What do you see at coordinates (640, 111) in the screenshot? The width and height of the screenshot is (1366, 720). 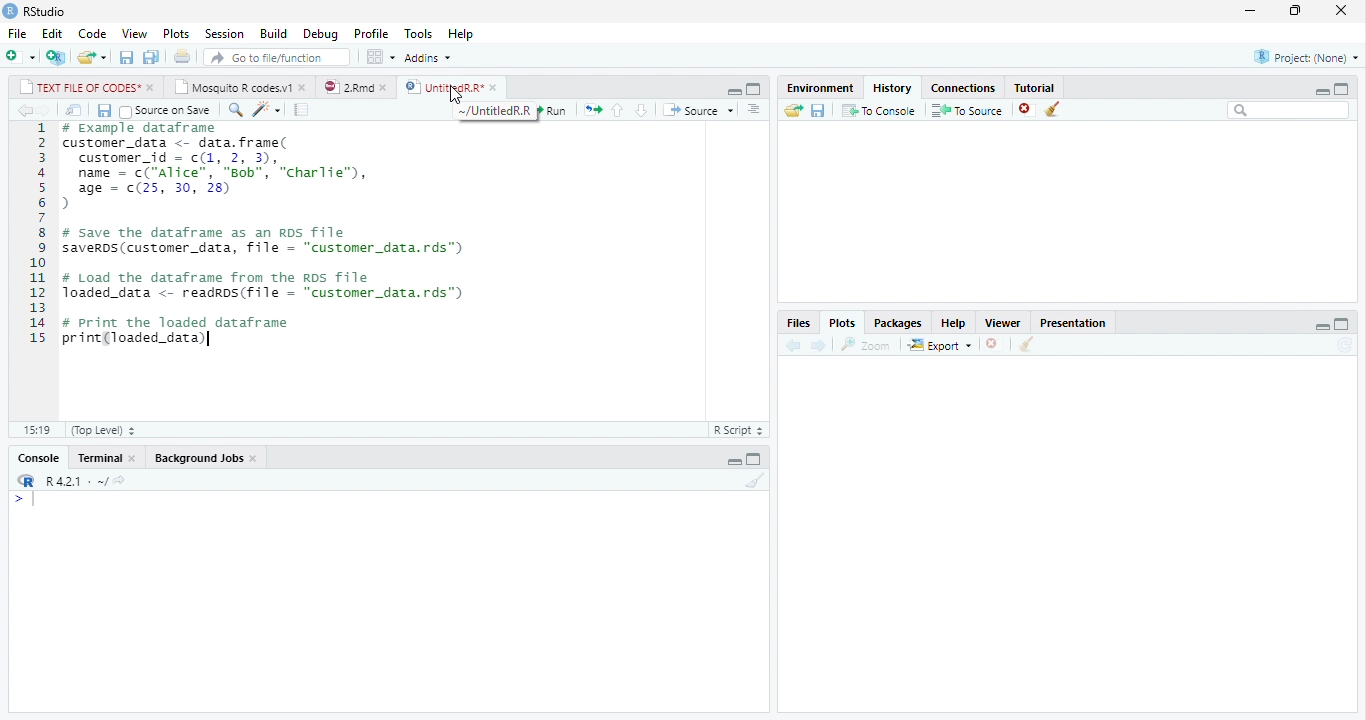 I see `down` at bounding box center [640, 111].